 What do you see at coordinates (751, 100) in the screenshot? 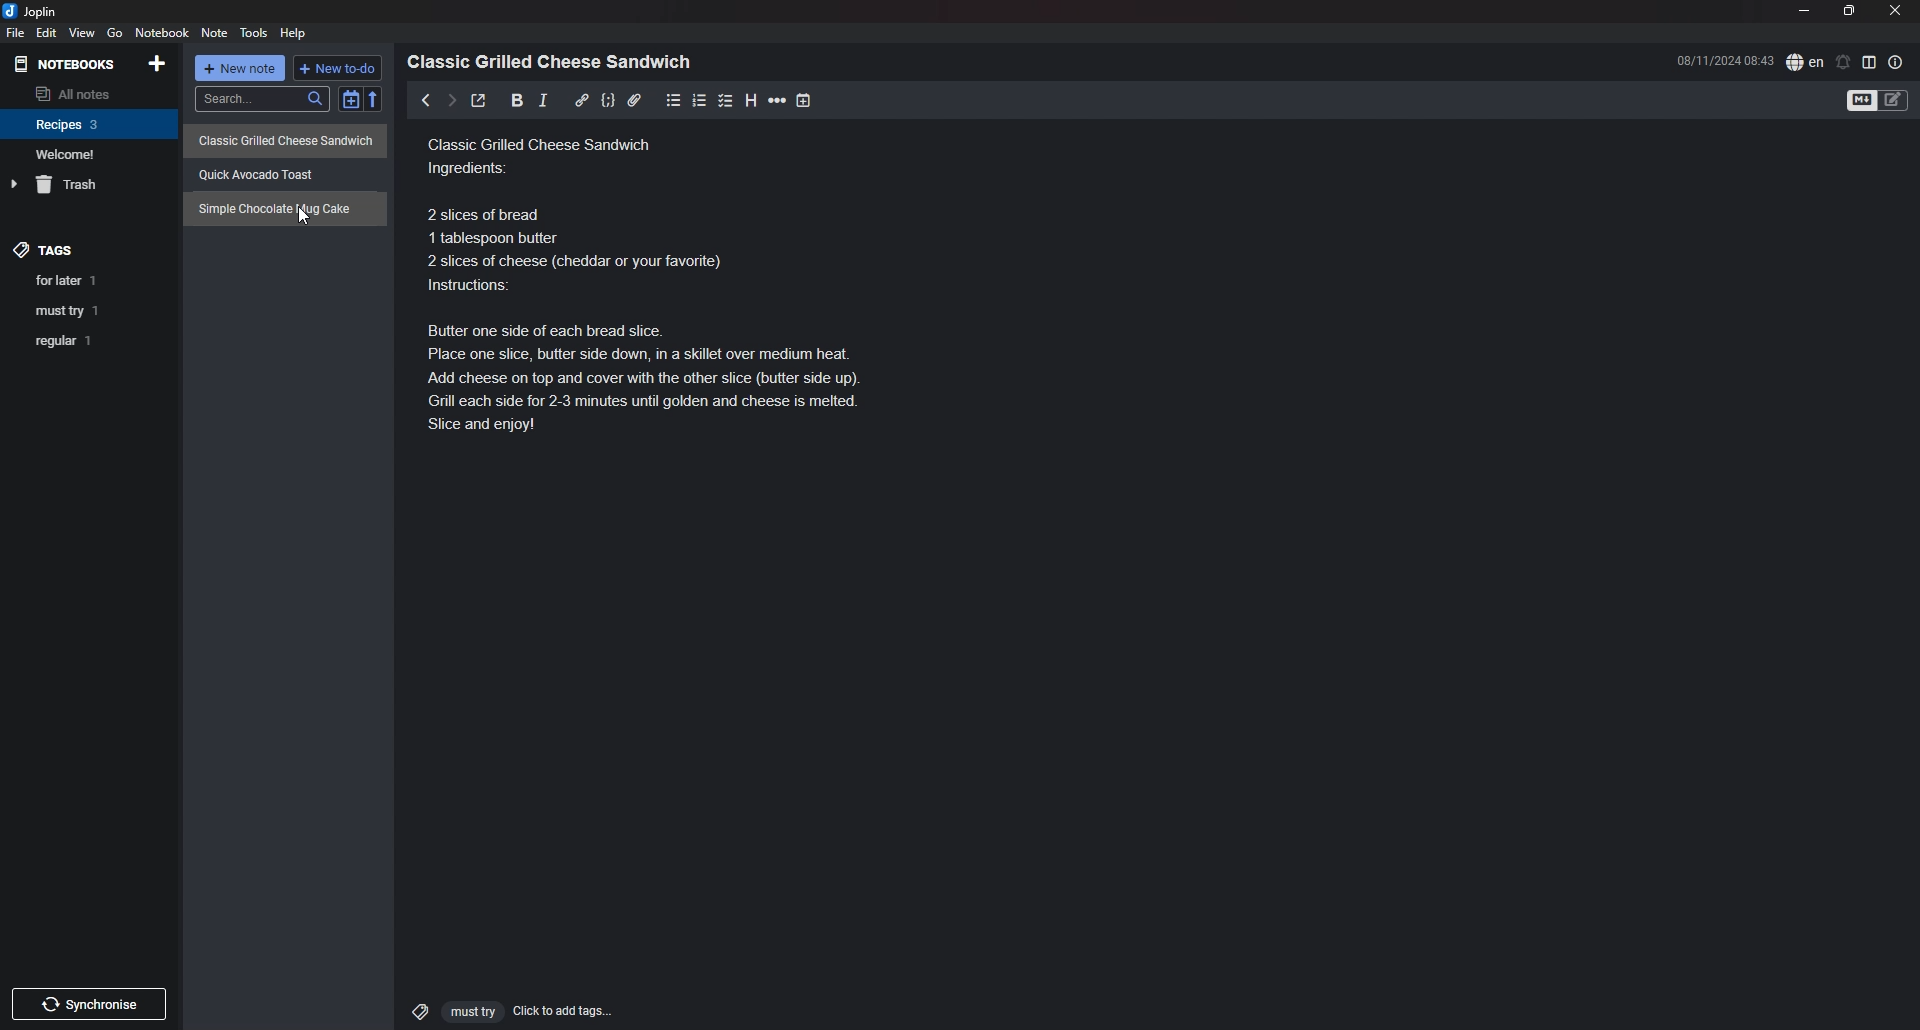
I see `heading` at bounding box center [751, 100].